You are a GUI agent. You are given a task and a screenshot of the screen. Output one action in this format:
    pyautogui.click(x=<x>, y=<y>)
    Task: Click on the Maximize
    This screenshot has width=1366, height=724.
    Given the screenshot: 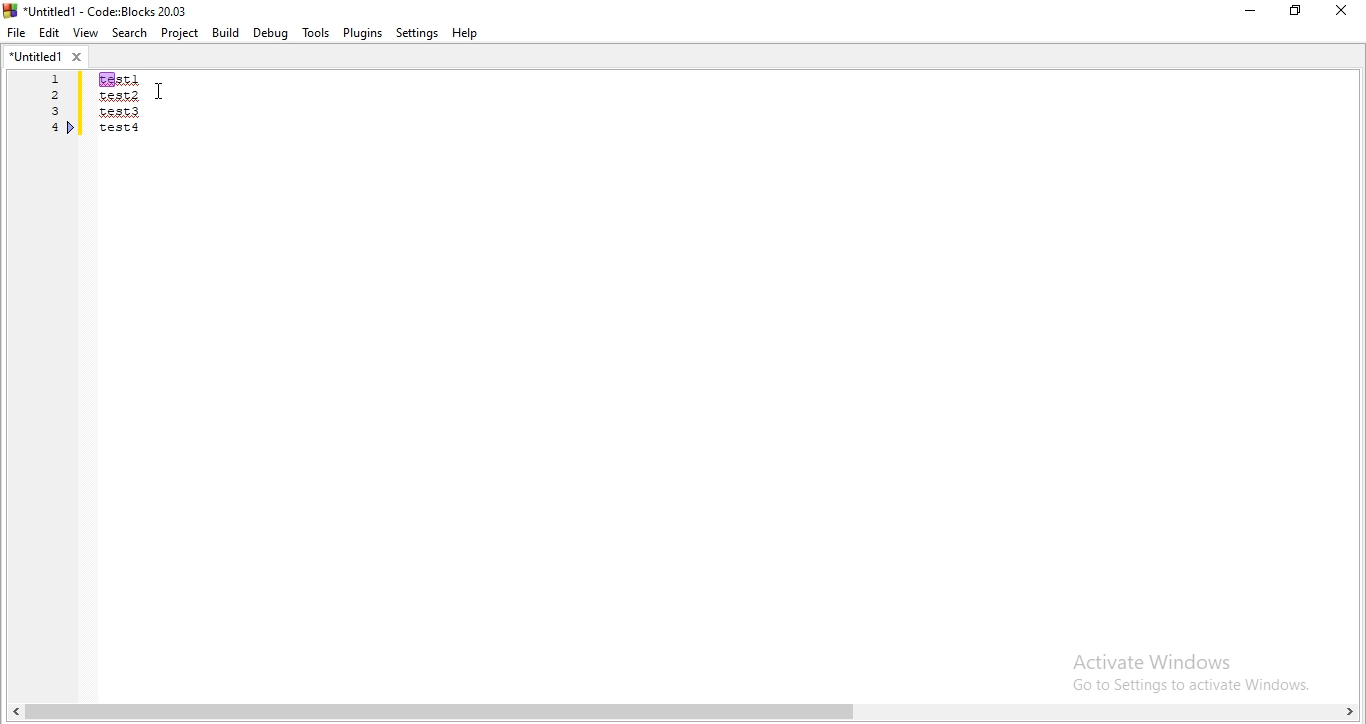 What is the action you would take?
    pyautogui.click(x=1299, y=13)
    